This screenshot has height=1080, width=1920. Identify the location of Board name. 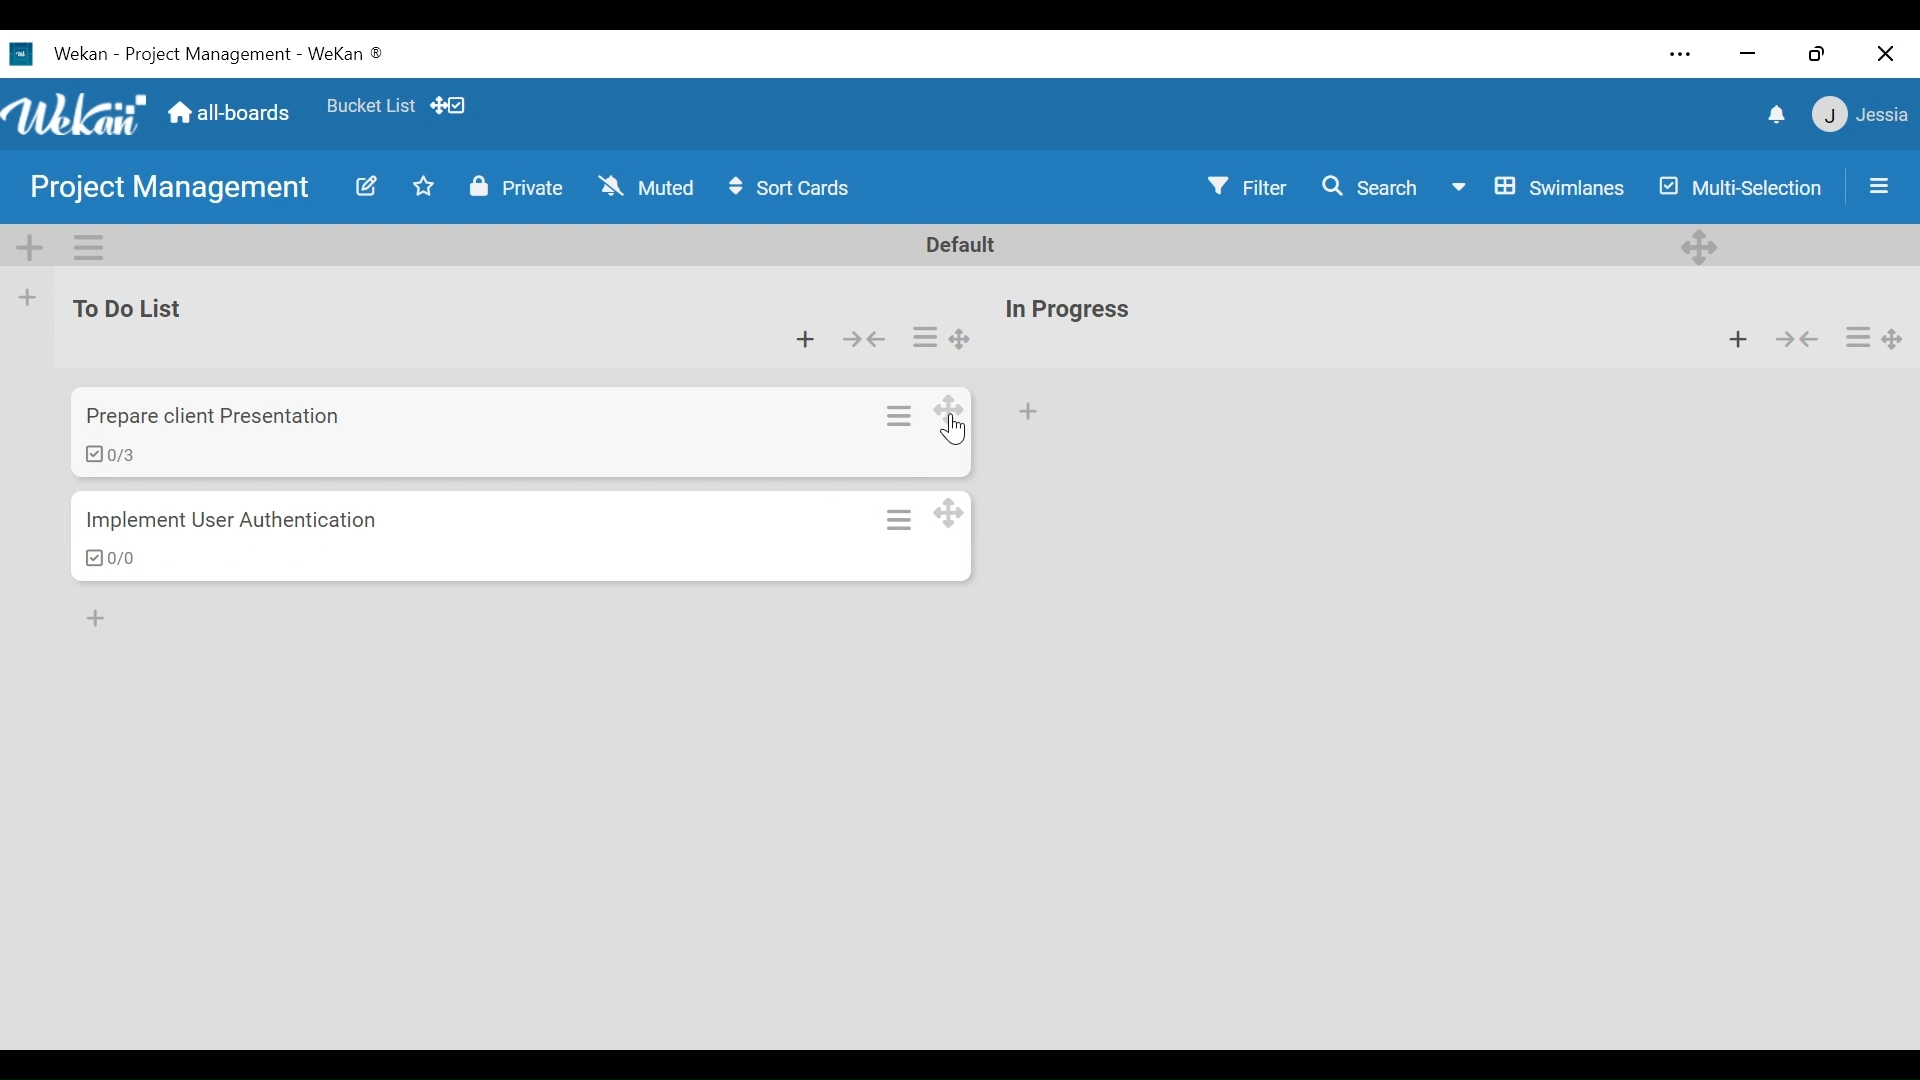
(167, 186).